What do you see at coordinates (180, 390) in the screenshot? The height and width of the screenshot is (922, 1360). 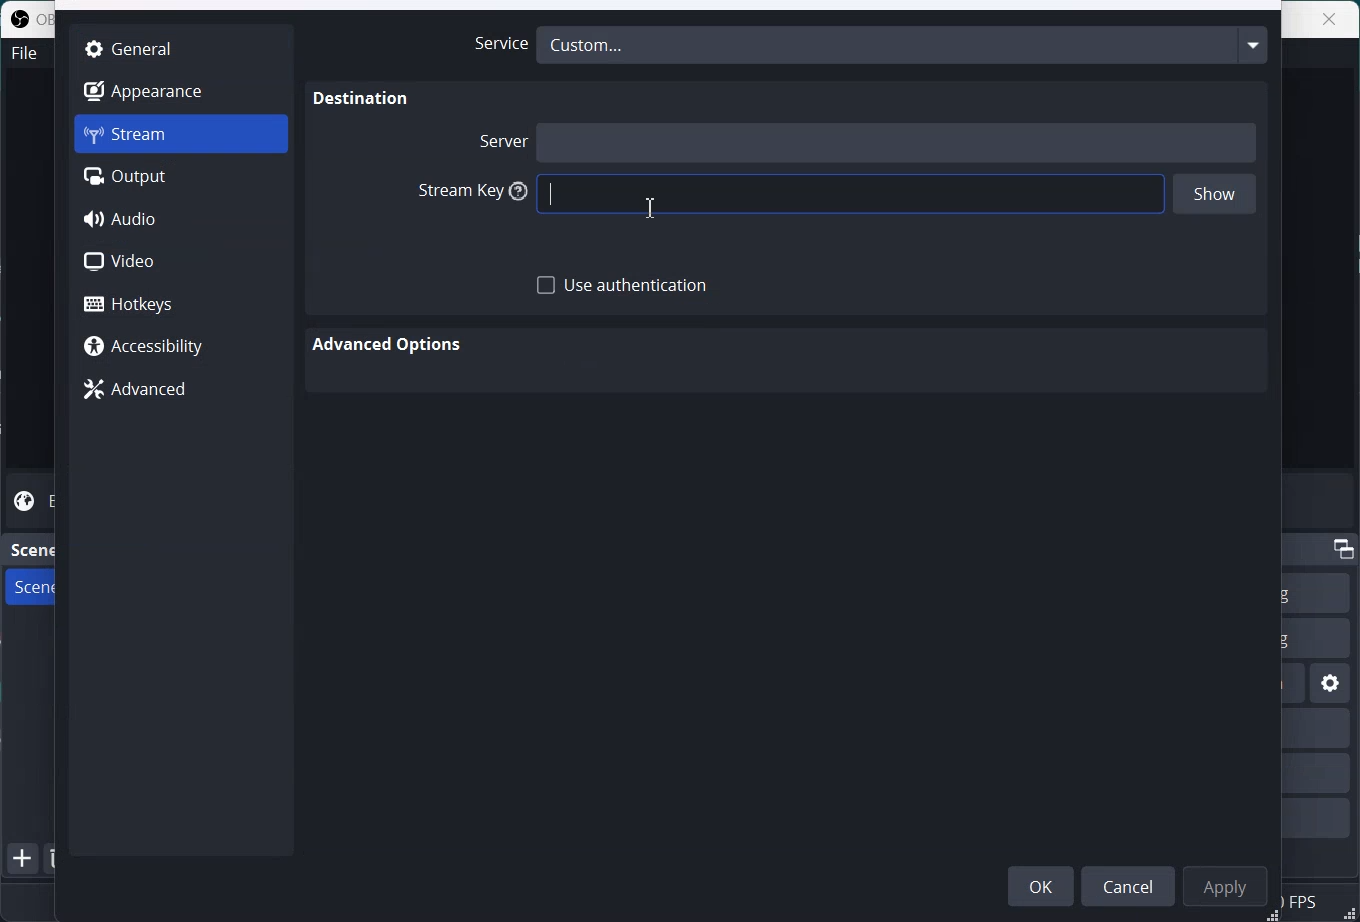 I see `Advanced` at bounding box center [180, 390].